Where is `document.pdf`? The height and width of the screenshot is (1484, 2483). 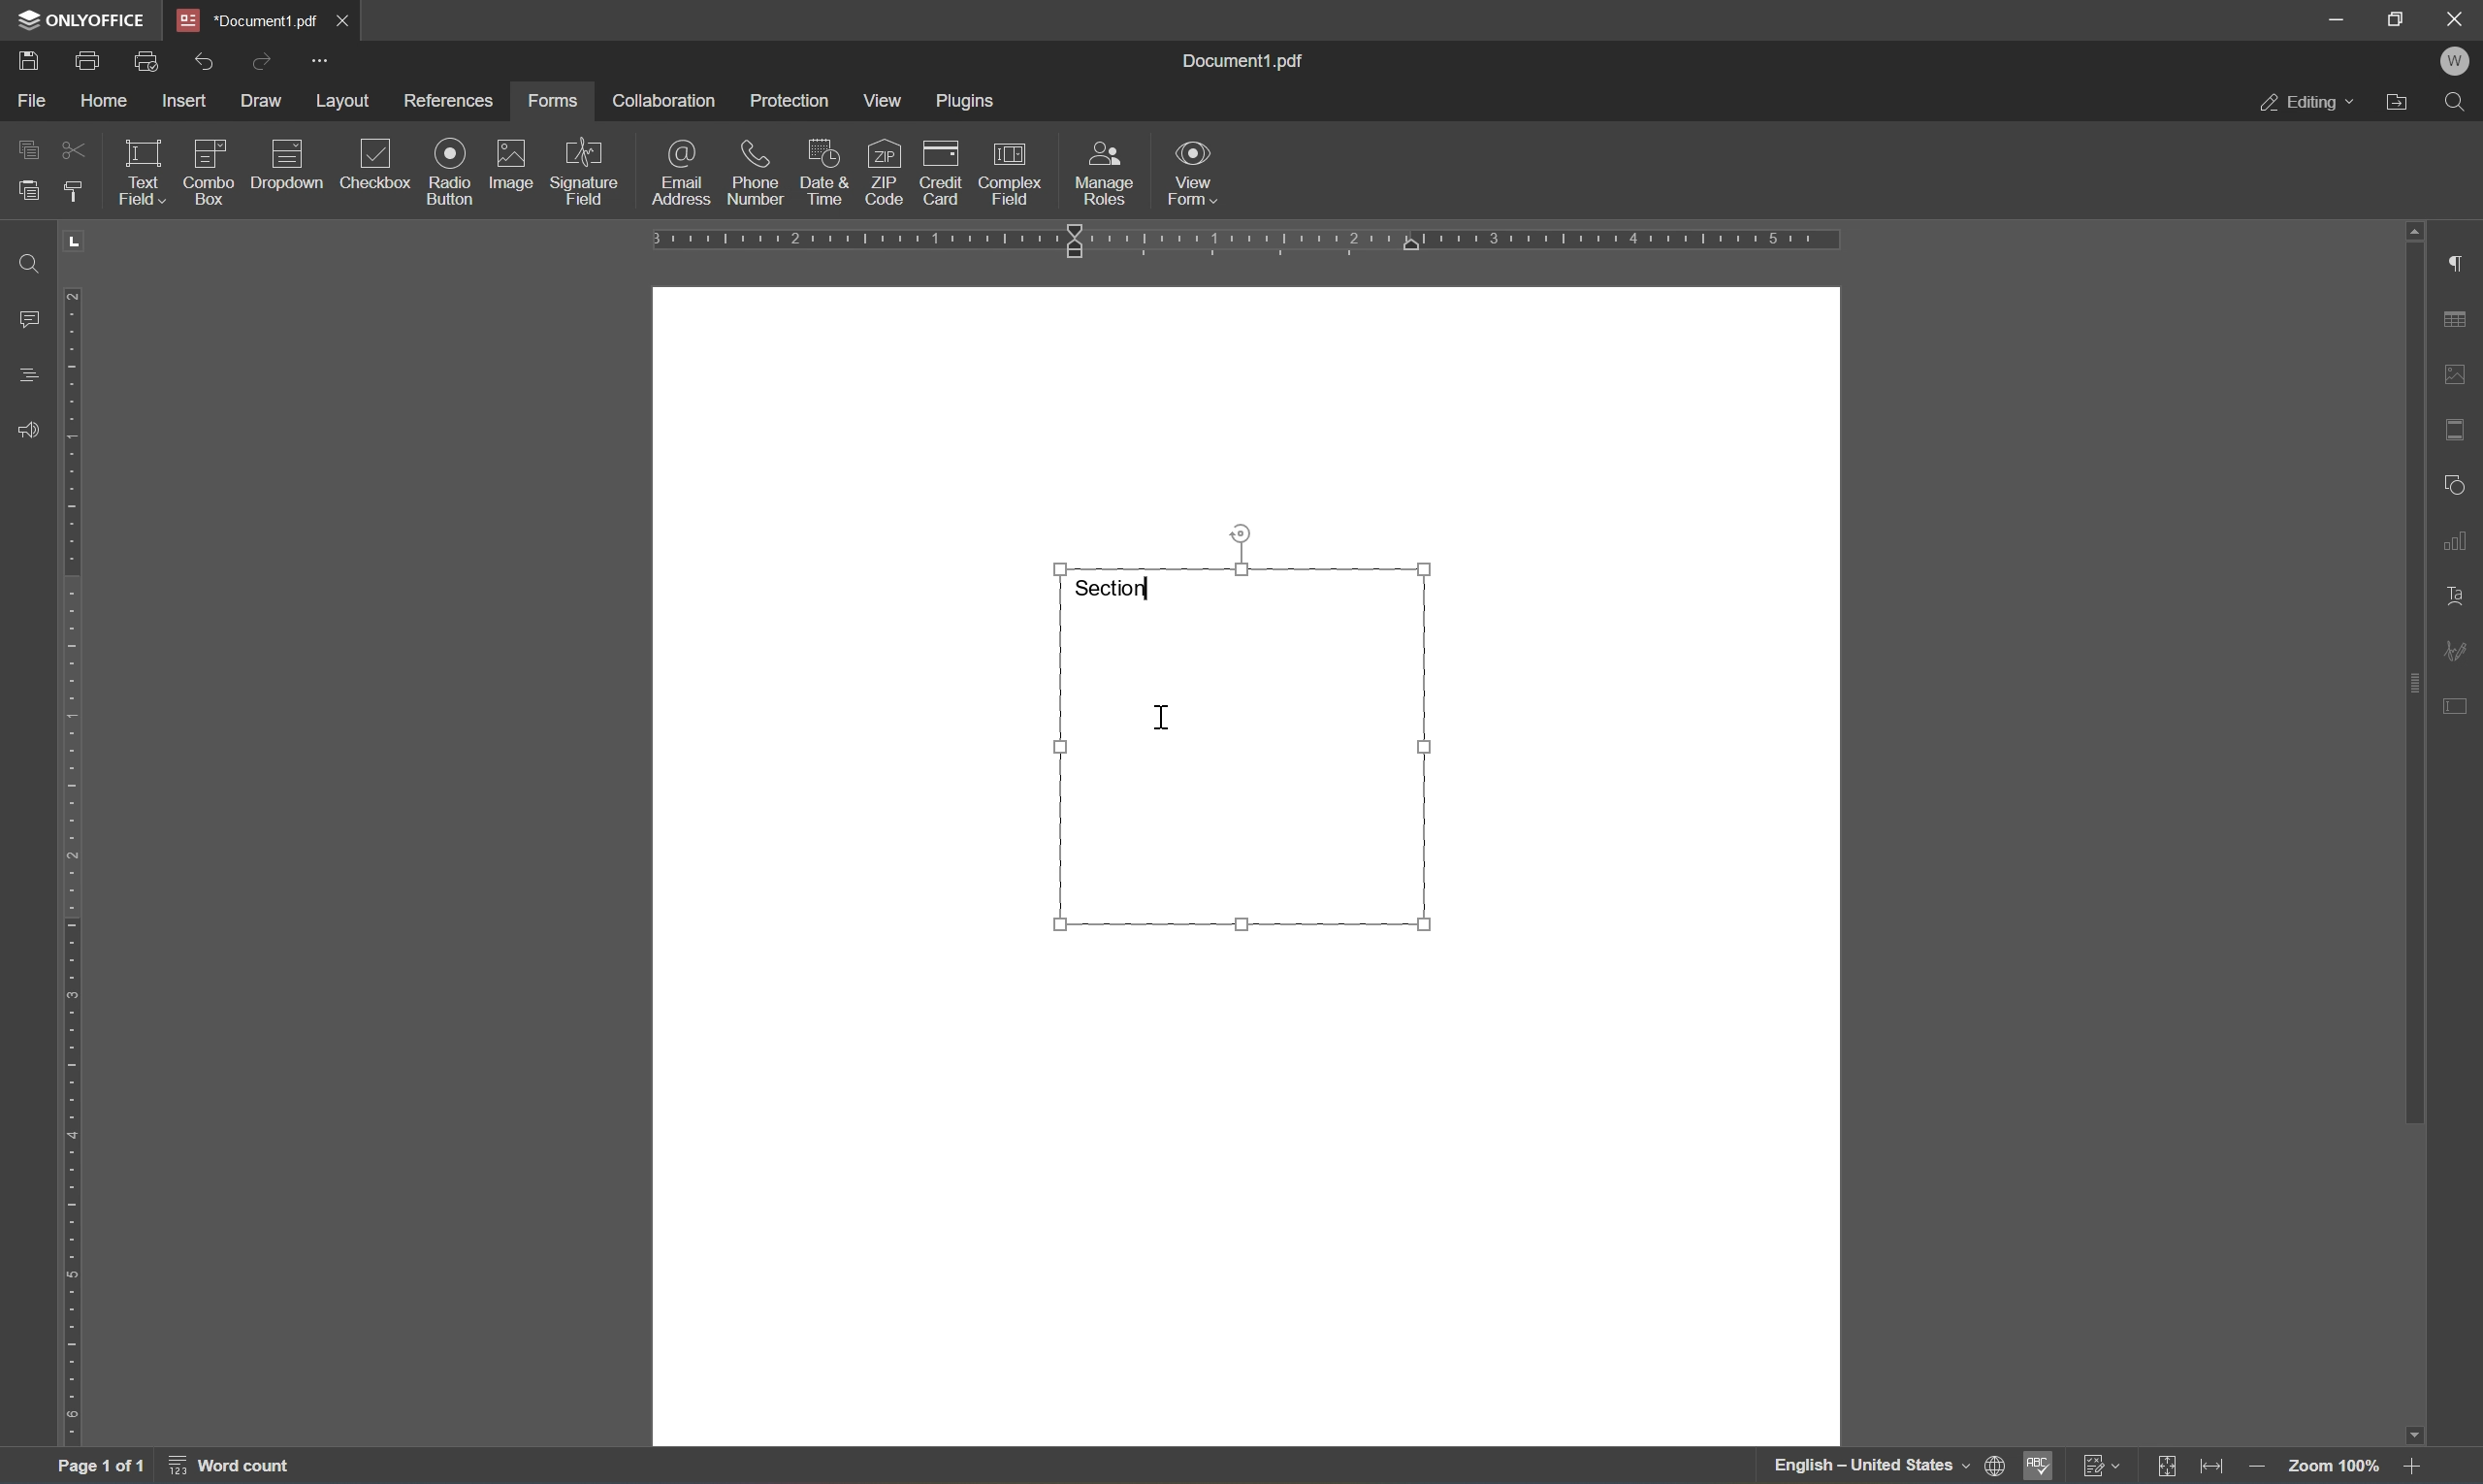
document.pdf is located at coordinates (1253, 60).